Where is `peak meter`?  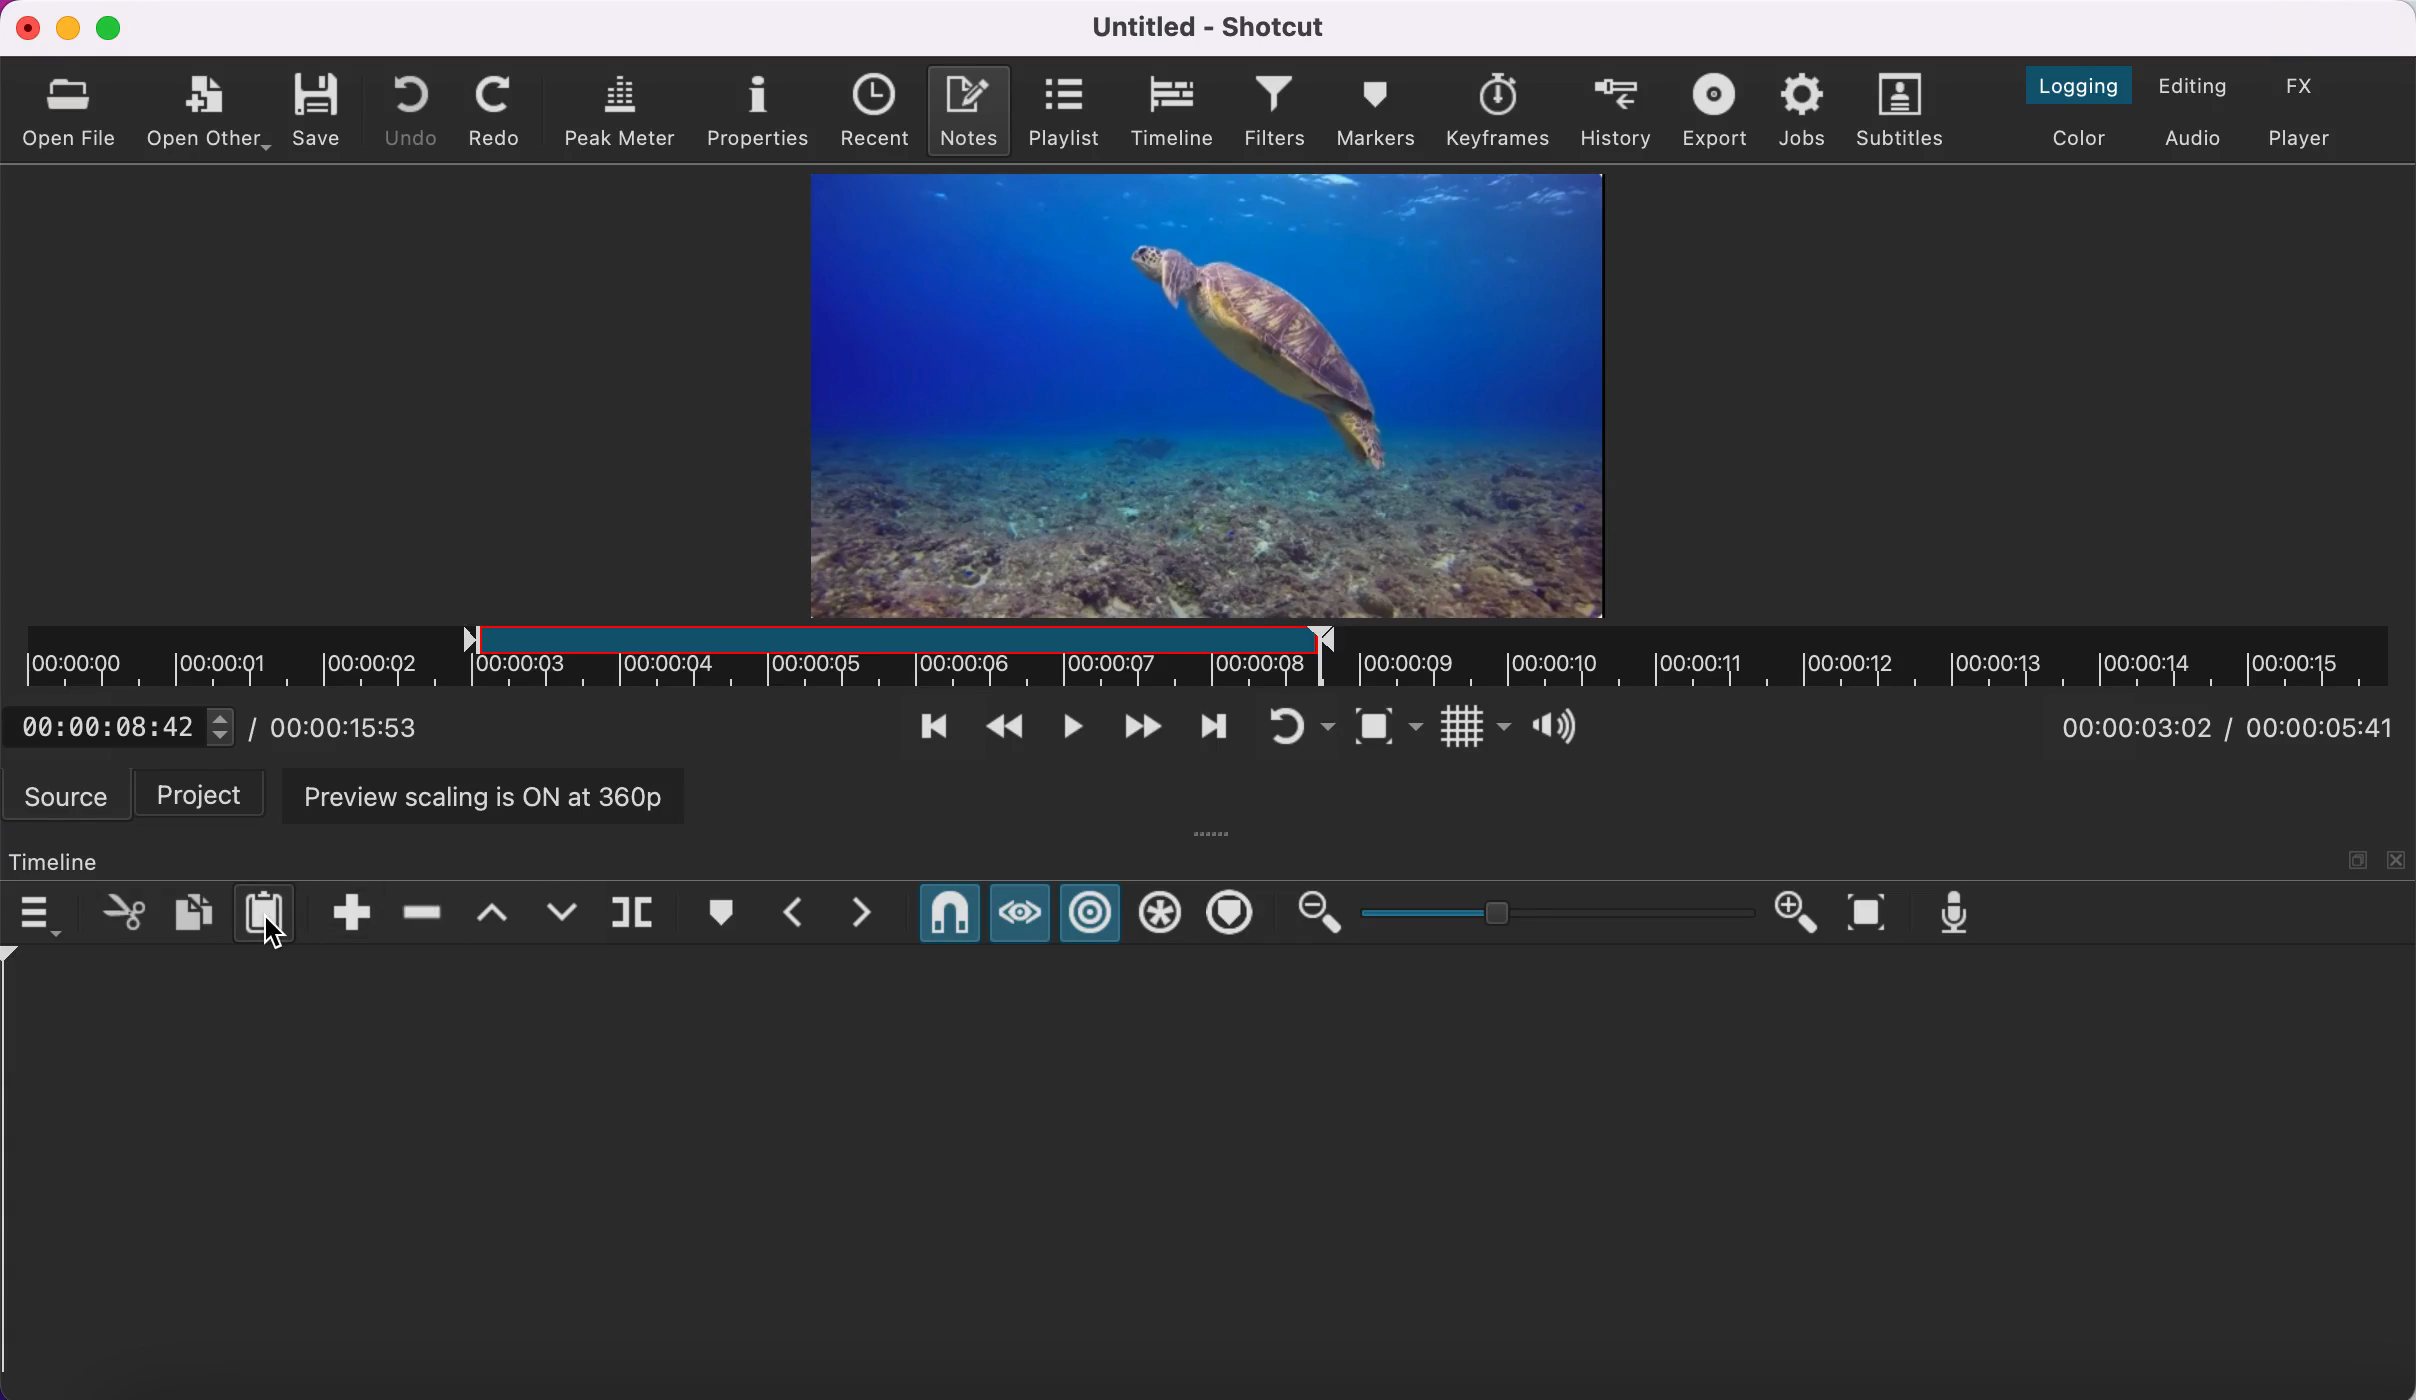 peak meter is located at coordinates (619, 110).